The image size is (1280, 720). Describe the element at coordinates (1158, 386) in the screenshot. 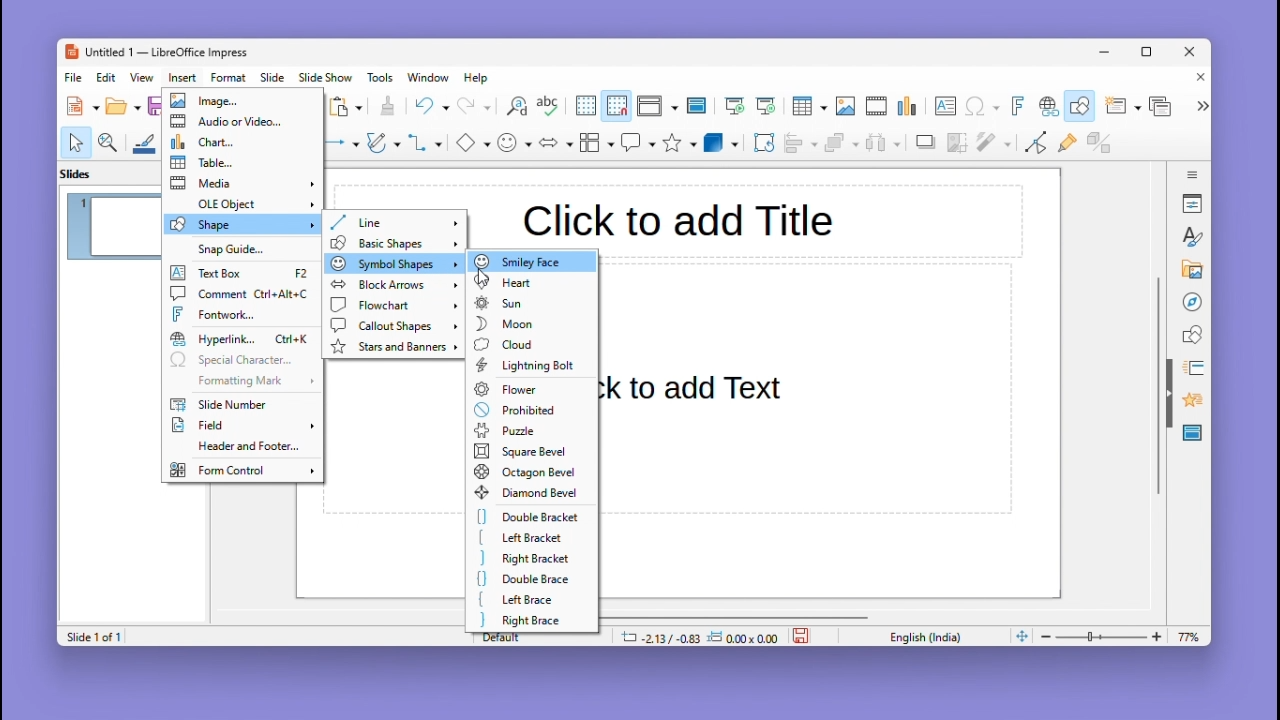

I see `Vertical scroll bar` at that location.